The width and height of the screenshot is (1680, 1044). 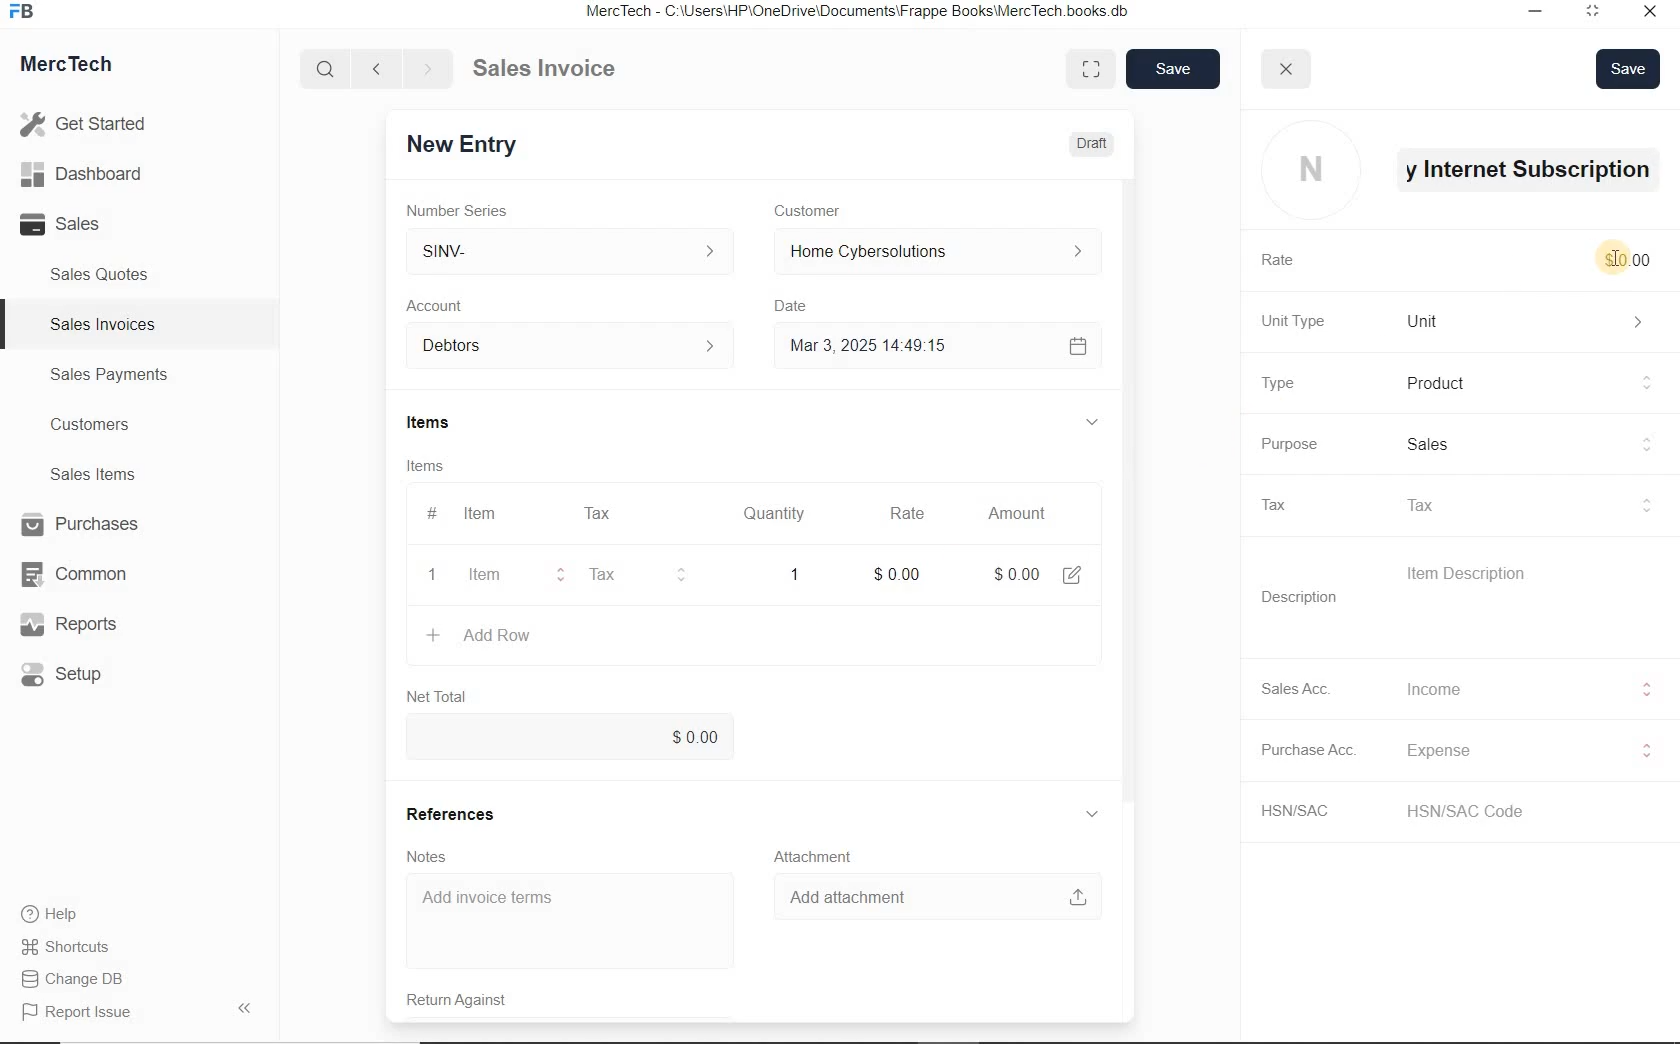 I want to click on Dashboard, so click(x=91, y=175).